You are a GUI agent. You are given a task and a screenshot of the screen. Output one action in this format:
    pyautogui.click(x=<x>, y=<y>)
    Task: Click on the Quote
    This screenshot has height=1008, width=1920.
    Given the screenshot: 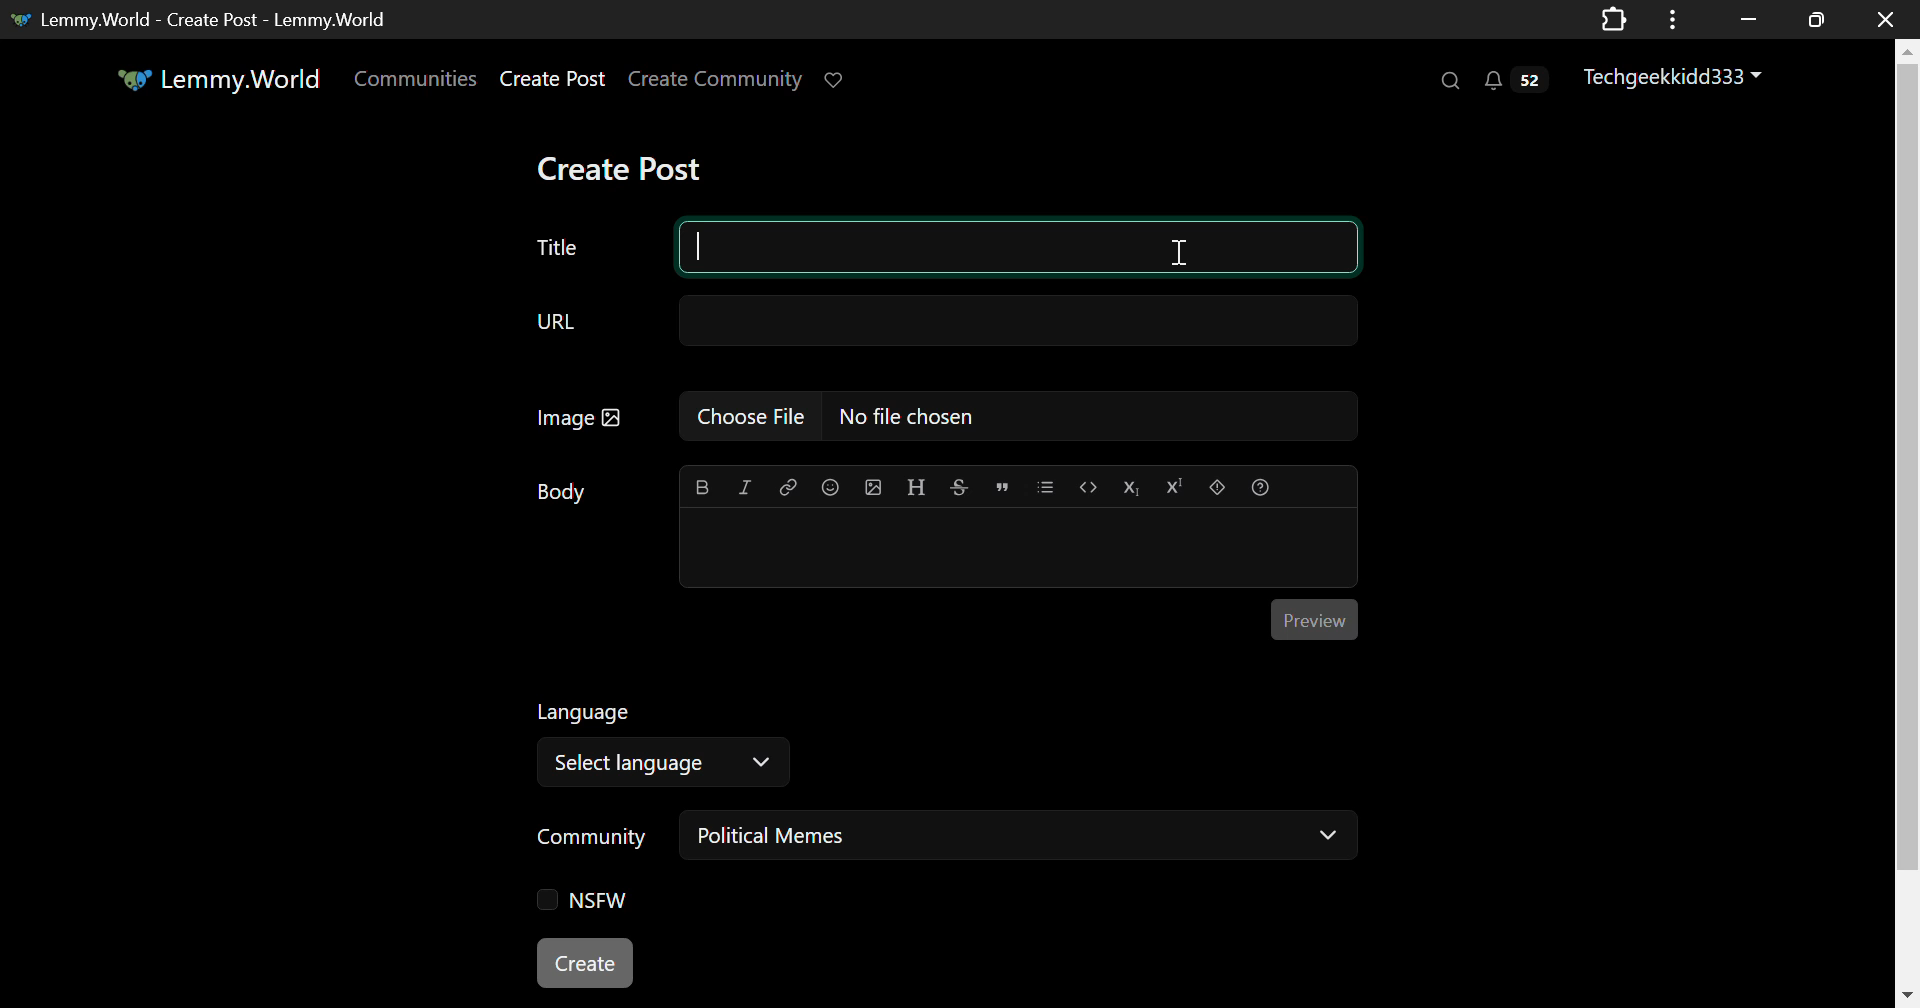 What is the action you would take?
    pyautogui.click(x=1001, y=485)
    